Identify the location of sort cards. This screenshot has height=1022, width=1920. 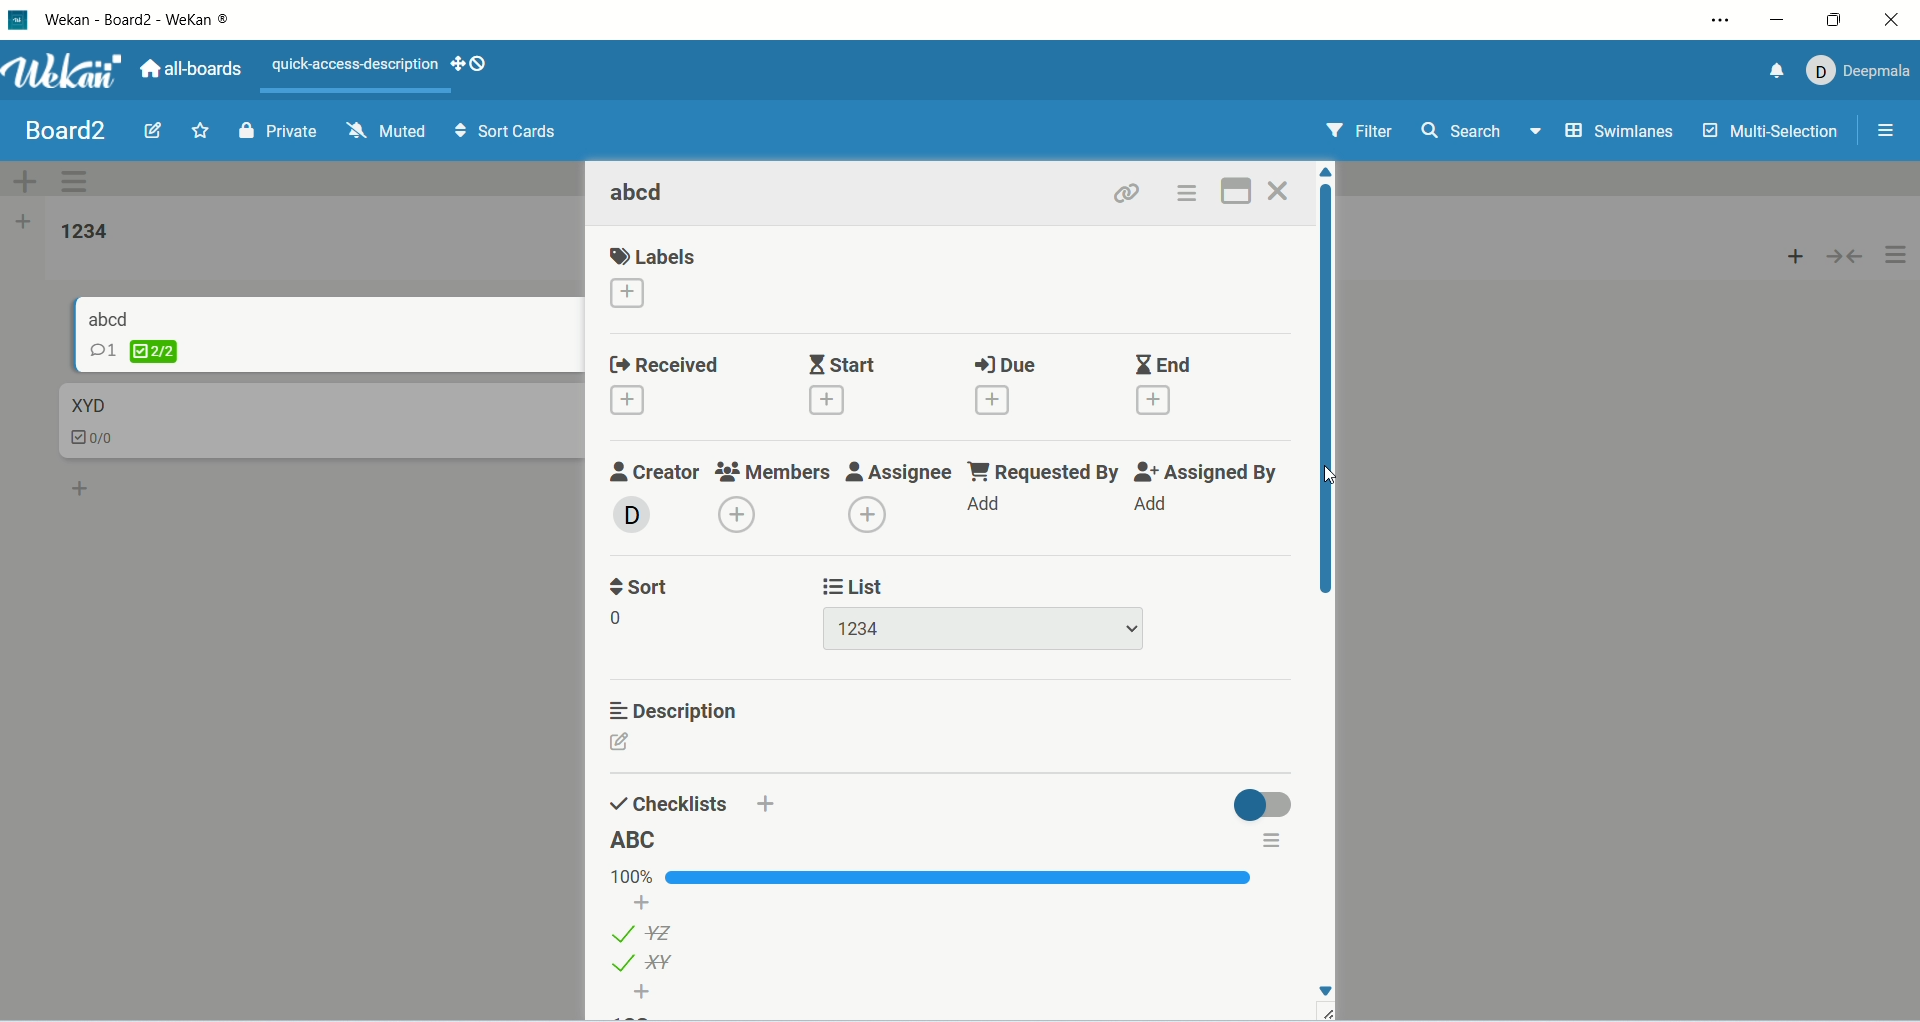
(508, 132).